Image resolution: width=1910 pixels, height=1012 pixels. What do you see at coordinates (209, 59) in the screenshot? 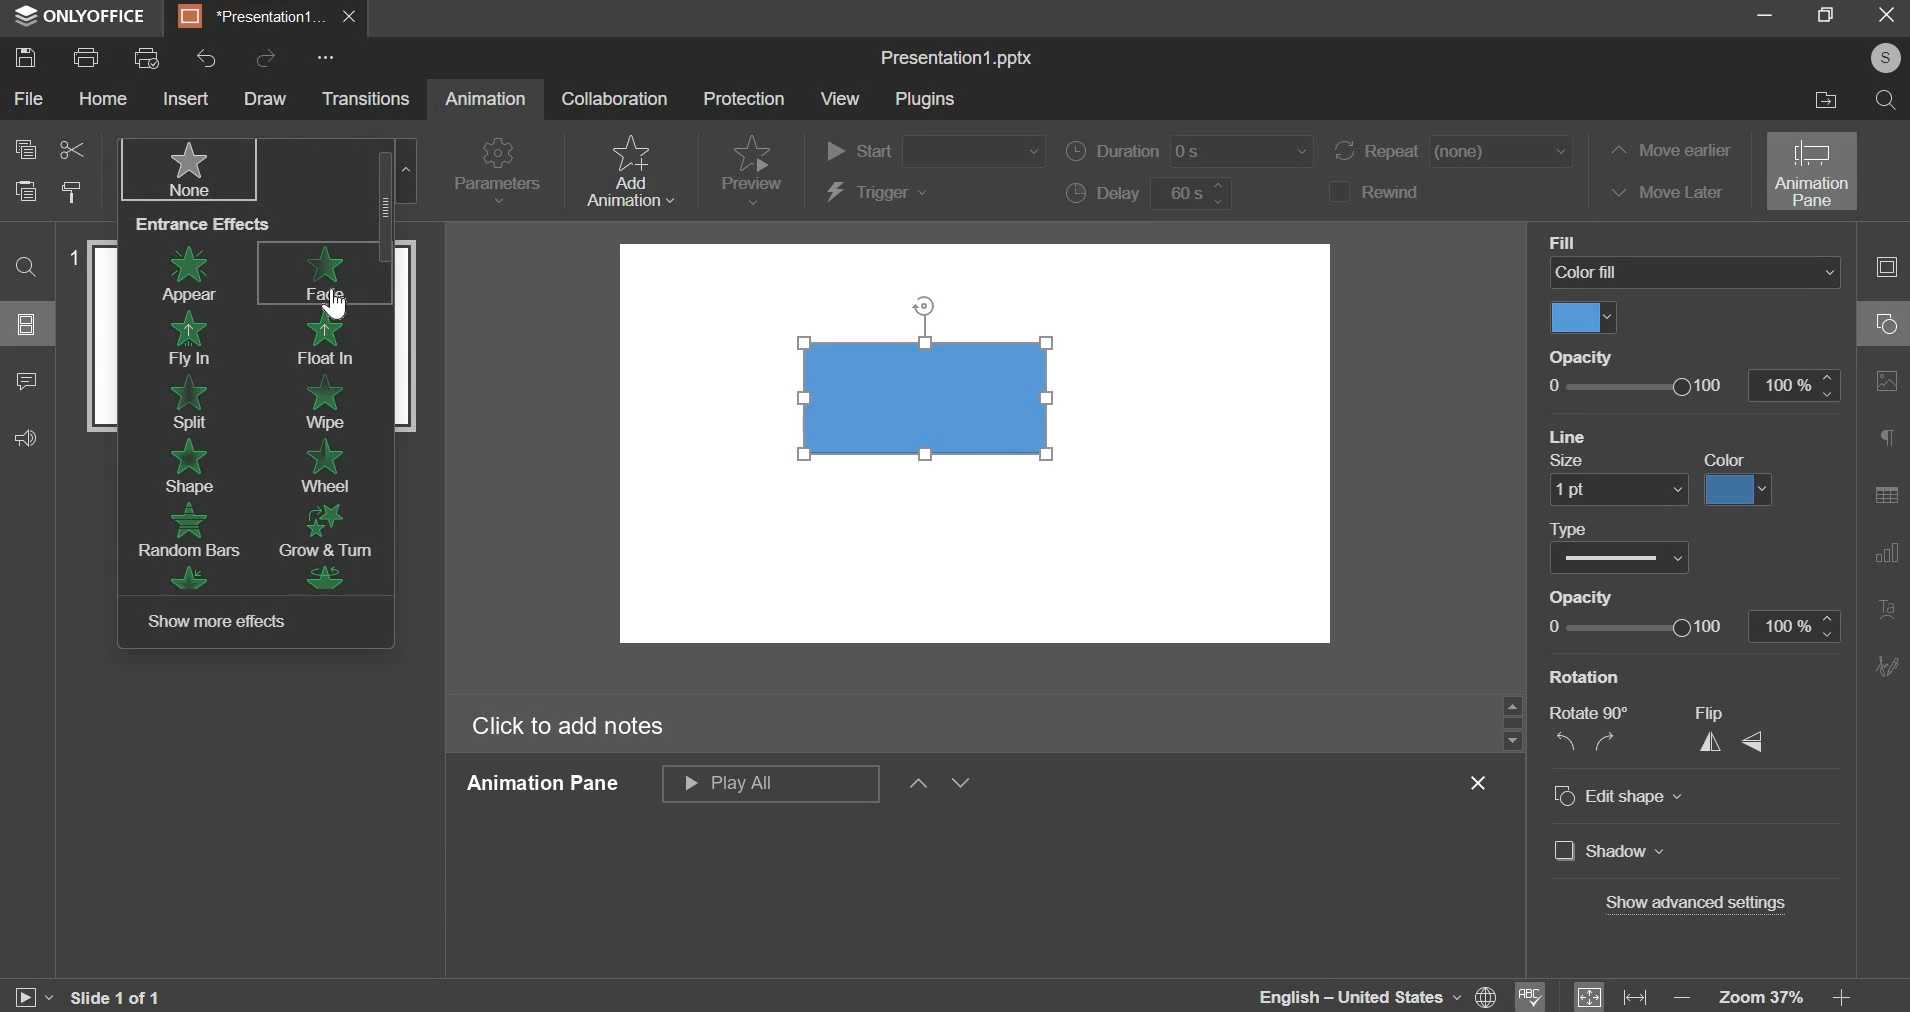
I see `undo` at bounding box center [209, 59].